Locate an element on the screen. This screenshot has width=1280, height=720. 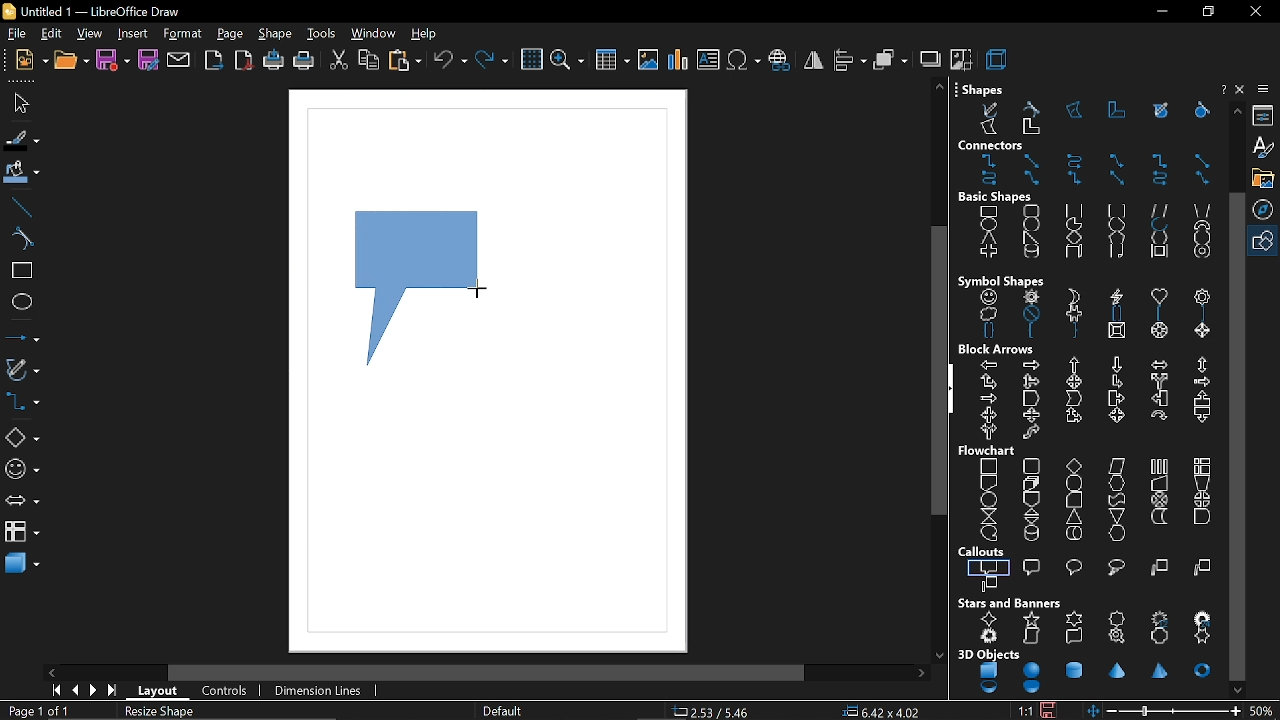
up and down arrow callout is located at coordinates (1029, 415).